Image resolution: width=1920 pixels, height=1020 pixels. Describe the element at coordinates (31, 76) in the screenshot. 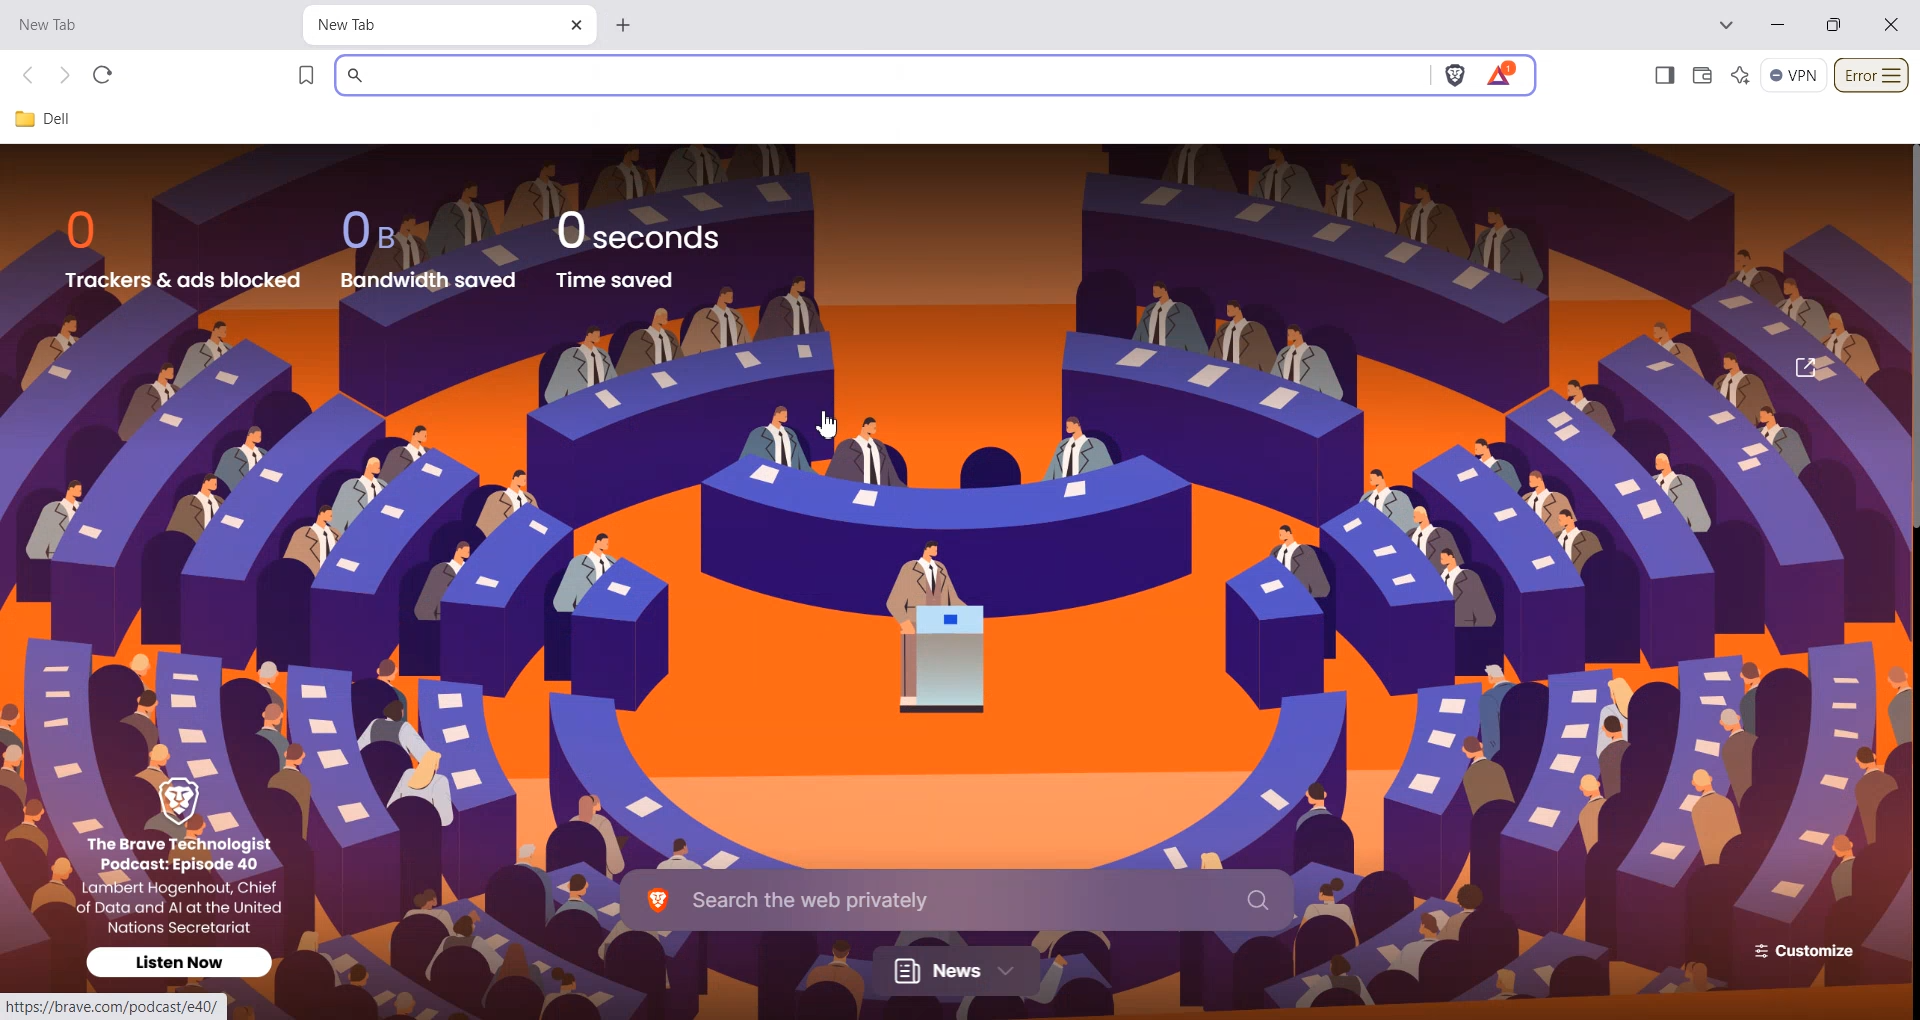

I see `Back` at that location.